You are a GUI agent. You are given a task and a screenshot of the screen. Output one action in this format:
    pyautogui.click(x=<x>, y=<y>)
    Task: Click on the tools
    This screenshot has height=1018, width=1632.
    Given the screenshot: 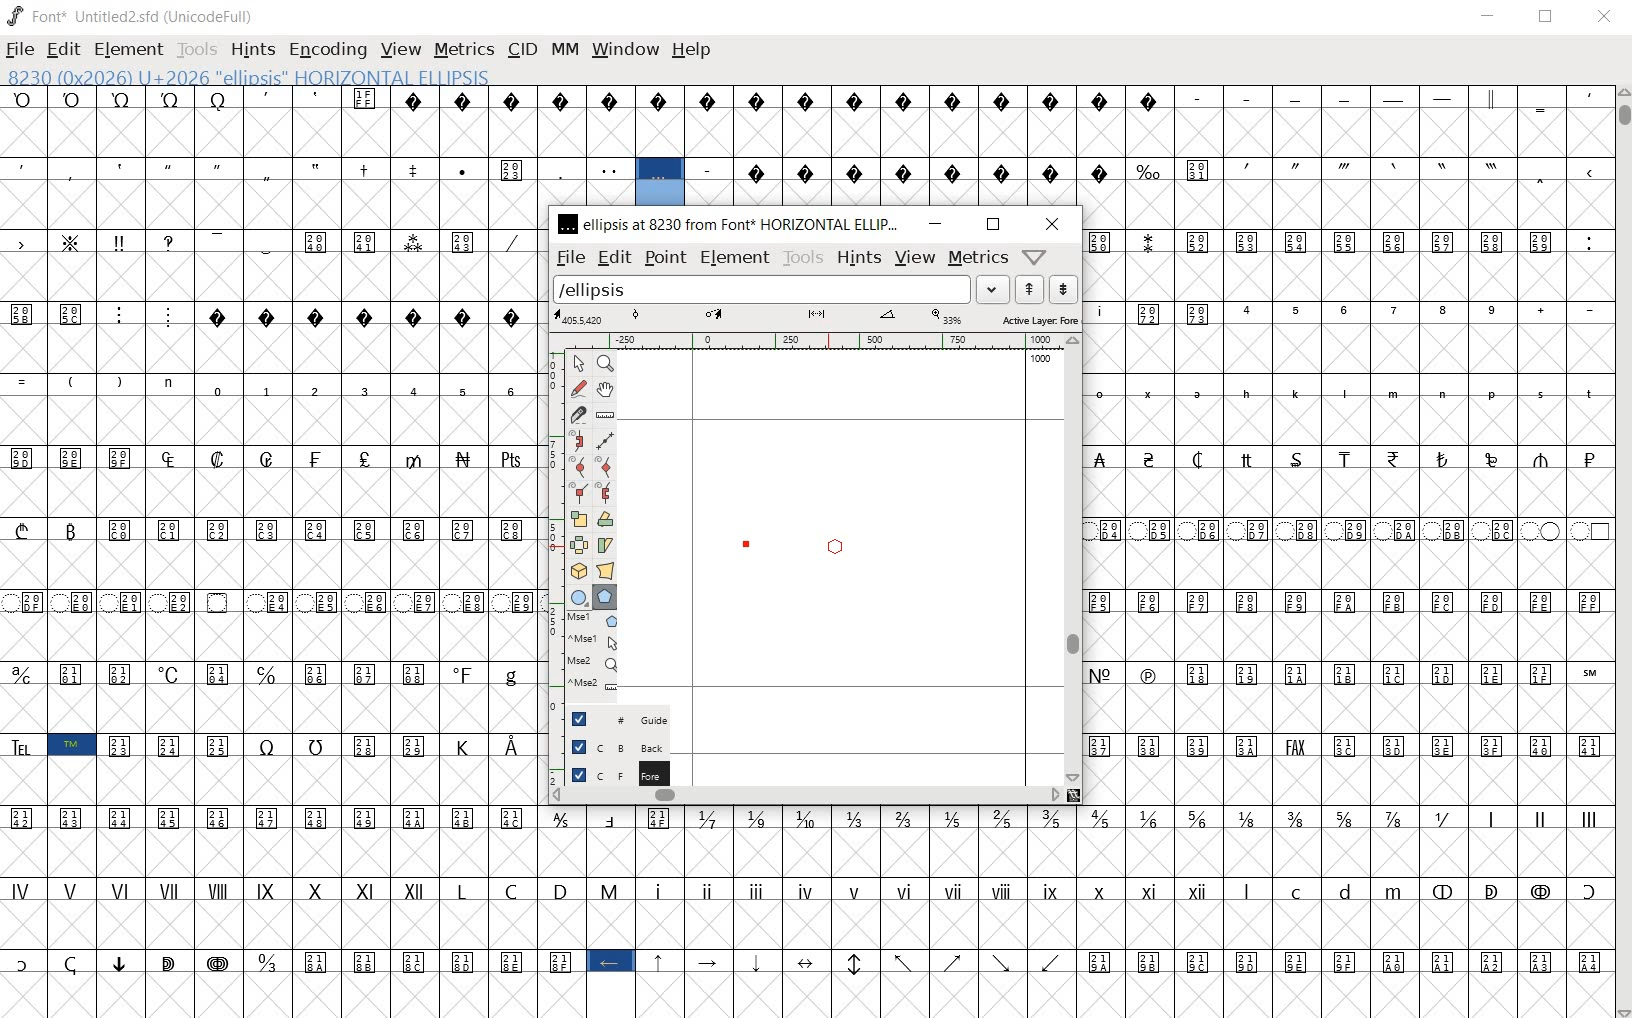 What is the action you would take?
    pyautogui.click(x=804, y=257)
    